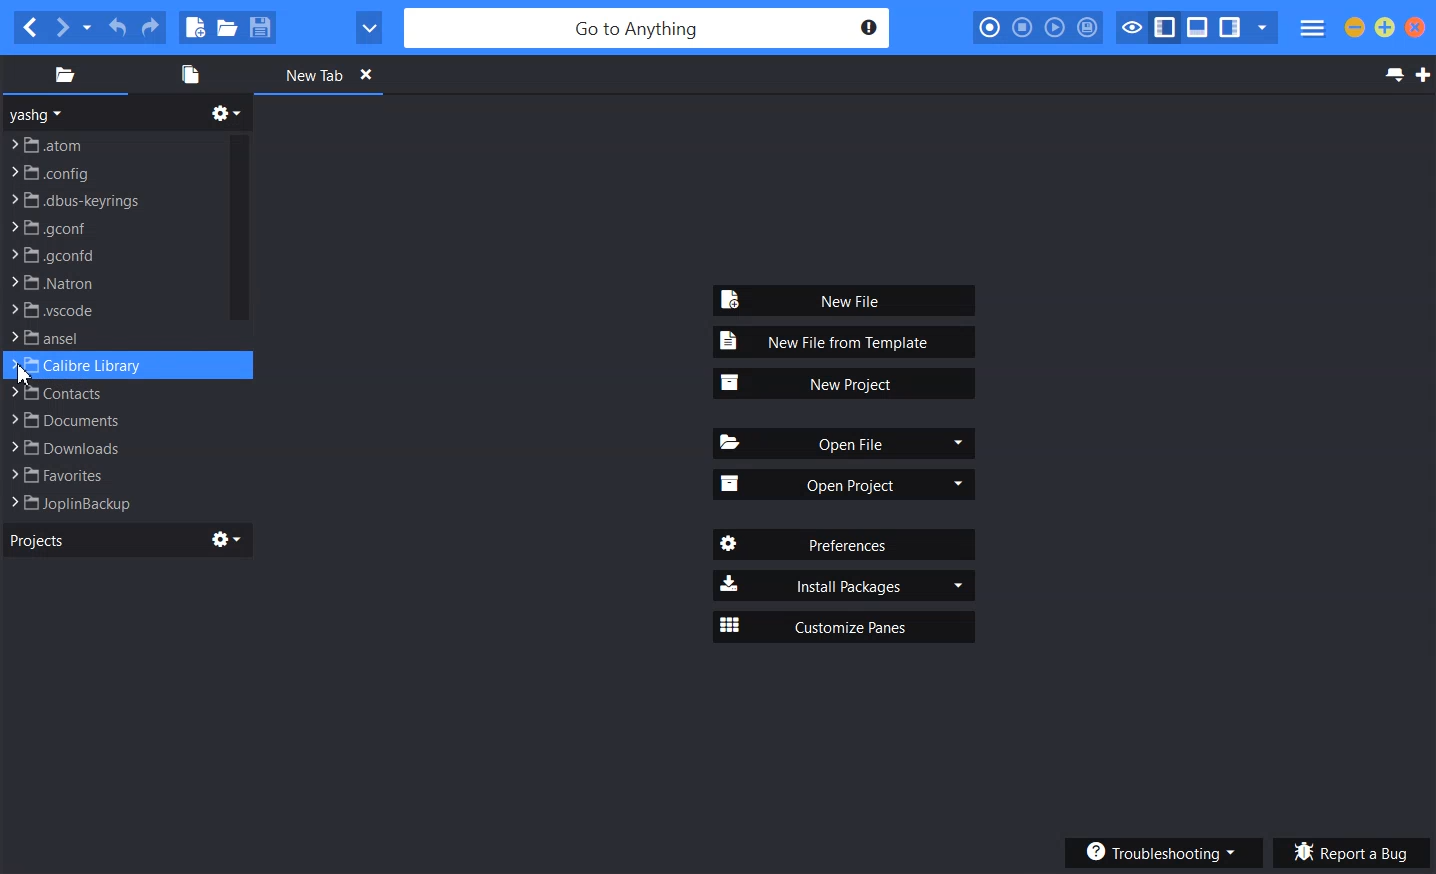  I want to click on File, so click(111, 254).